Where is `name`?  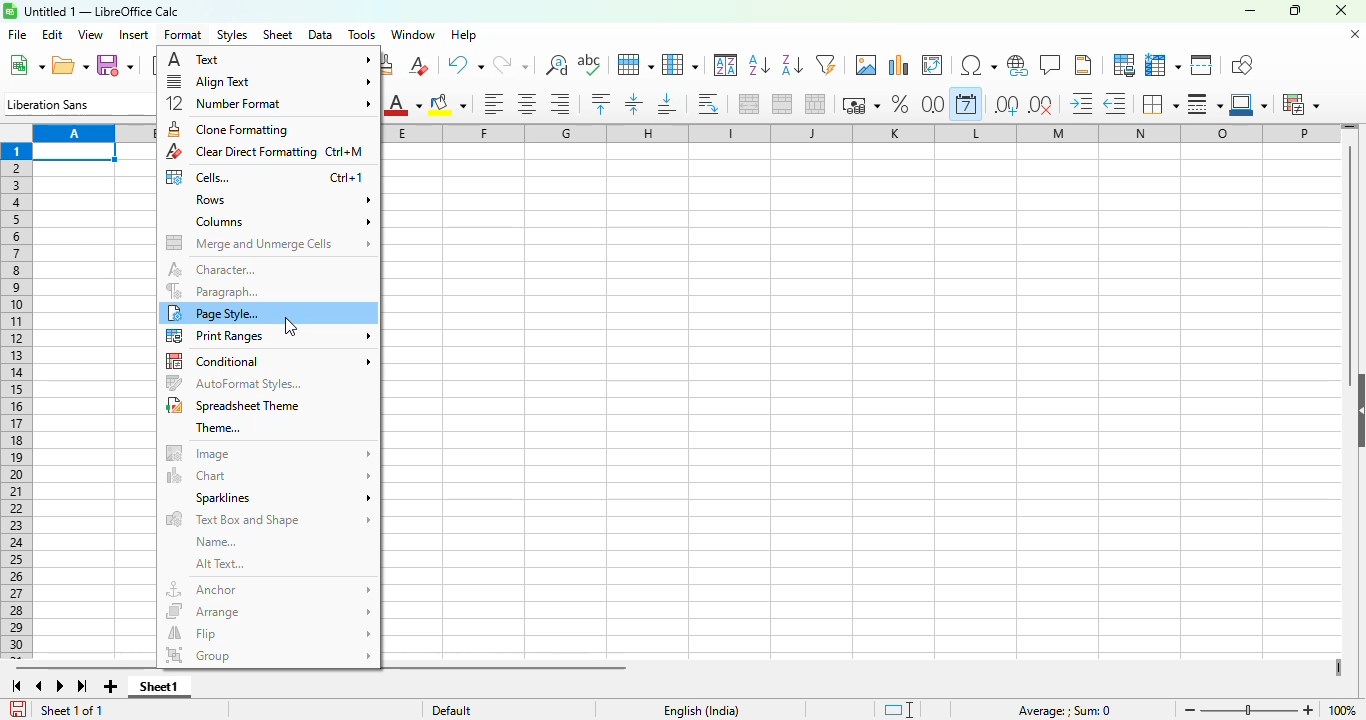 name is located at coordinates (215, 542).